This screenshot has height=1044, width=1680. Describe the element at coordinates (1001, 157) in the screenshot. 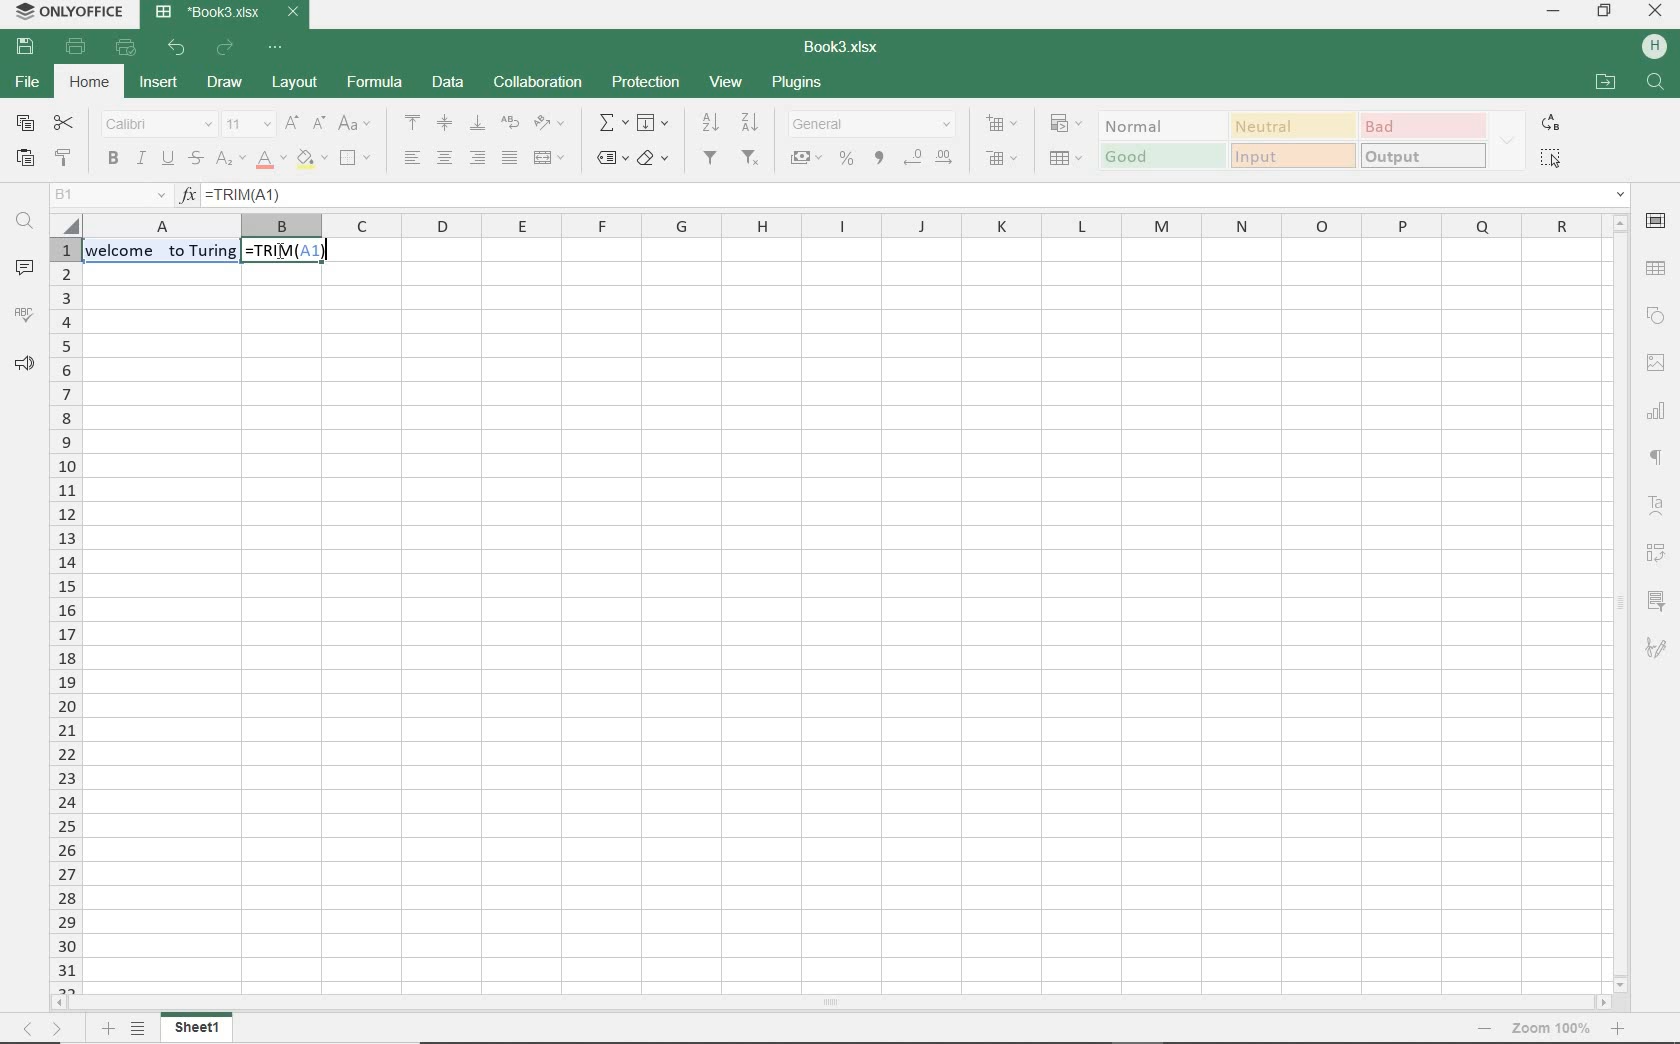

I see `delete cells` at that location.